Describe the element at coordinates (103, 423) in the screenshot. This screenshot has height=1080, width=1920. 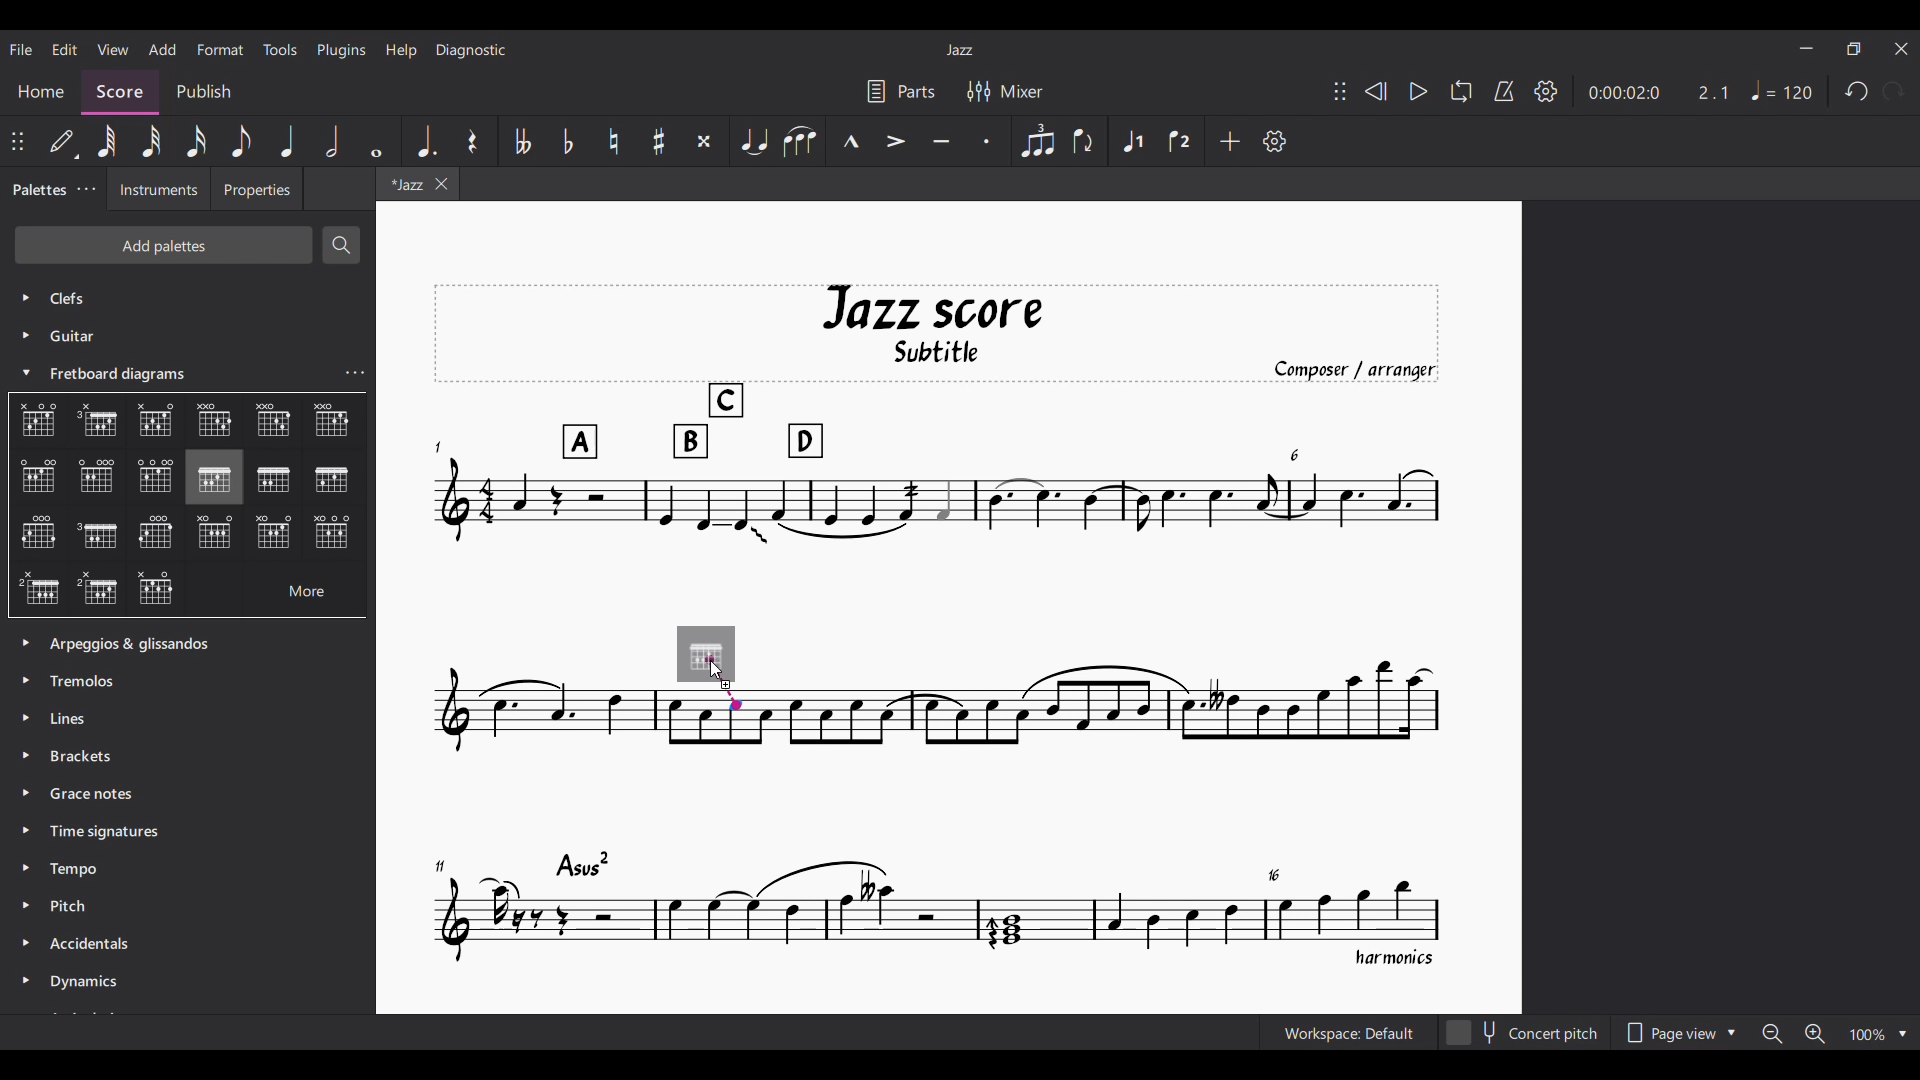
I see `Chart 2` at that location.